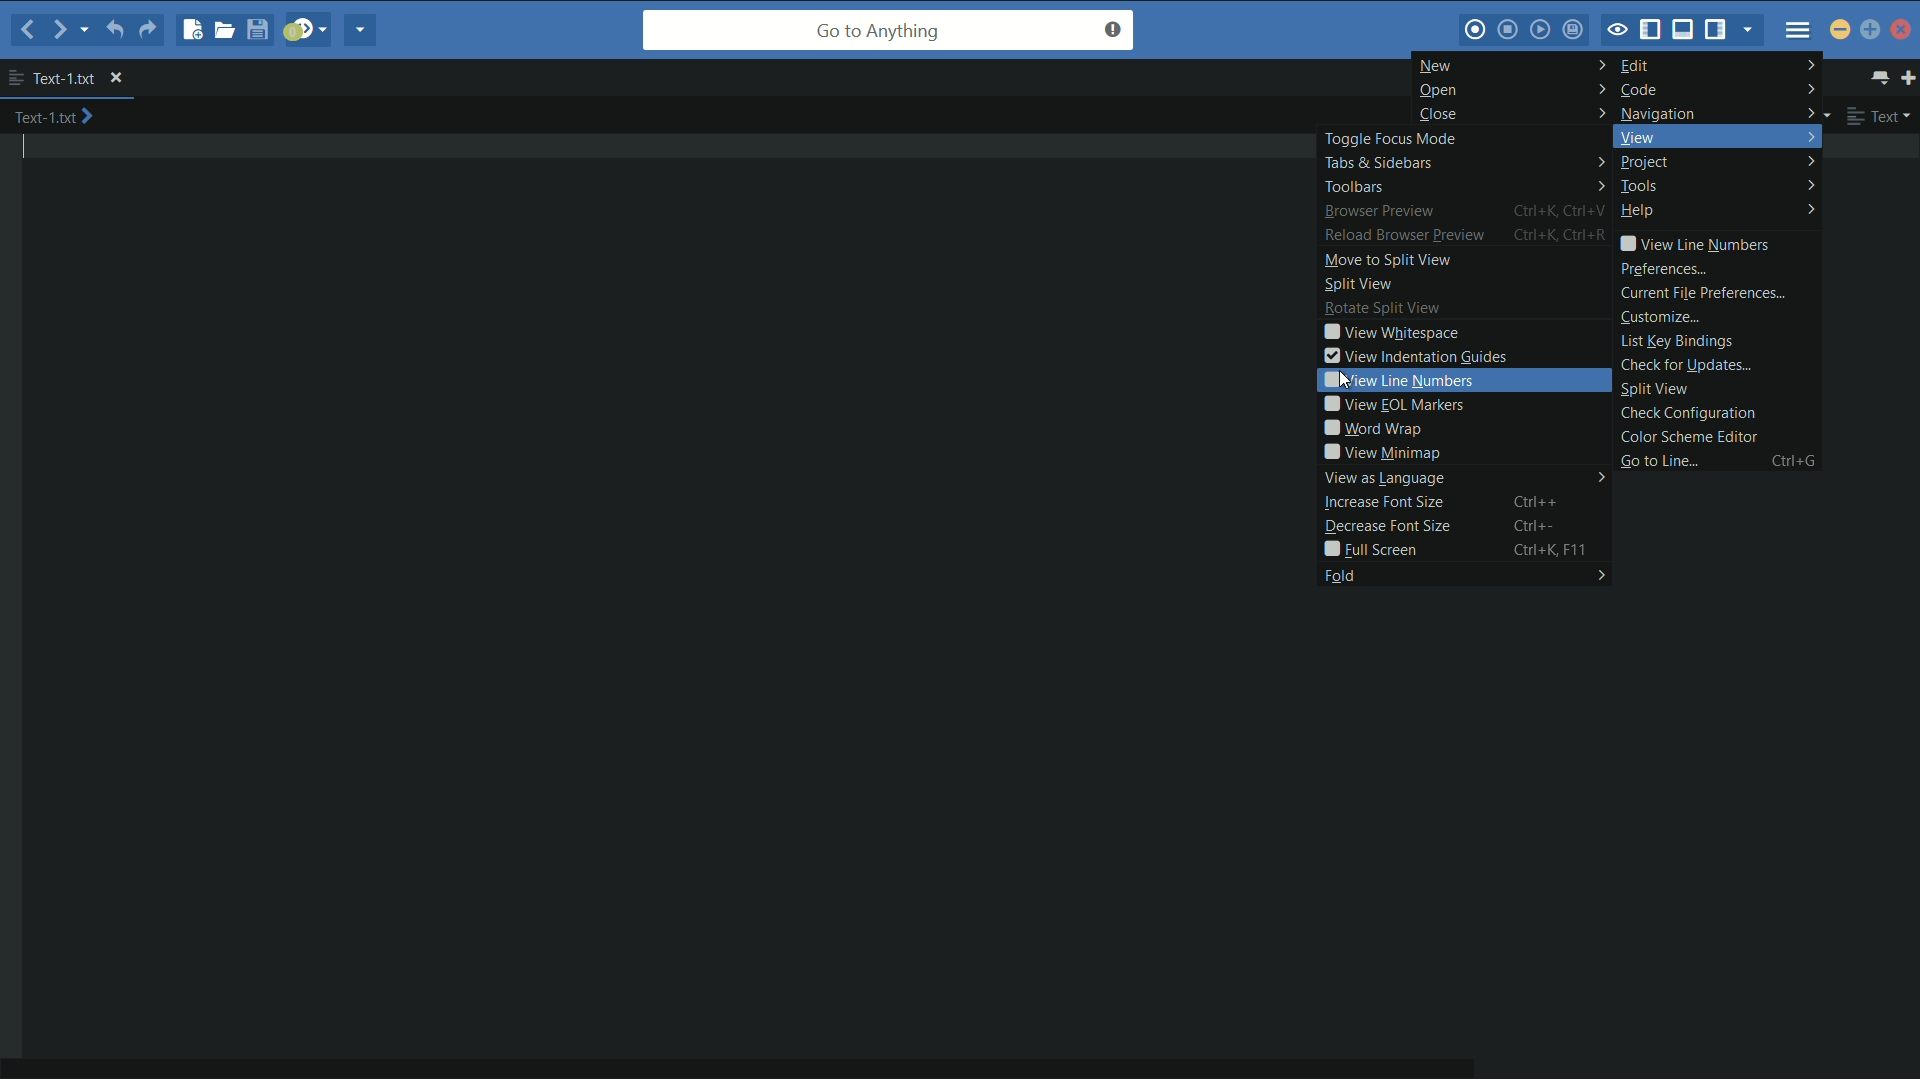  What do you see at coordinates (1693, 244) in the screenshot?
I see `view line numbers` at bounding box center [1693, 244].